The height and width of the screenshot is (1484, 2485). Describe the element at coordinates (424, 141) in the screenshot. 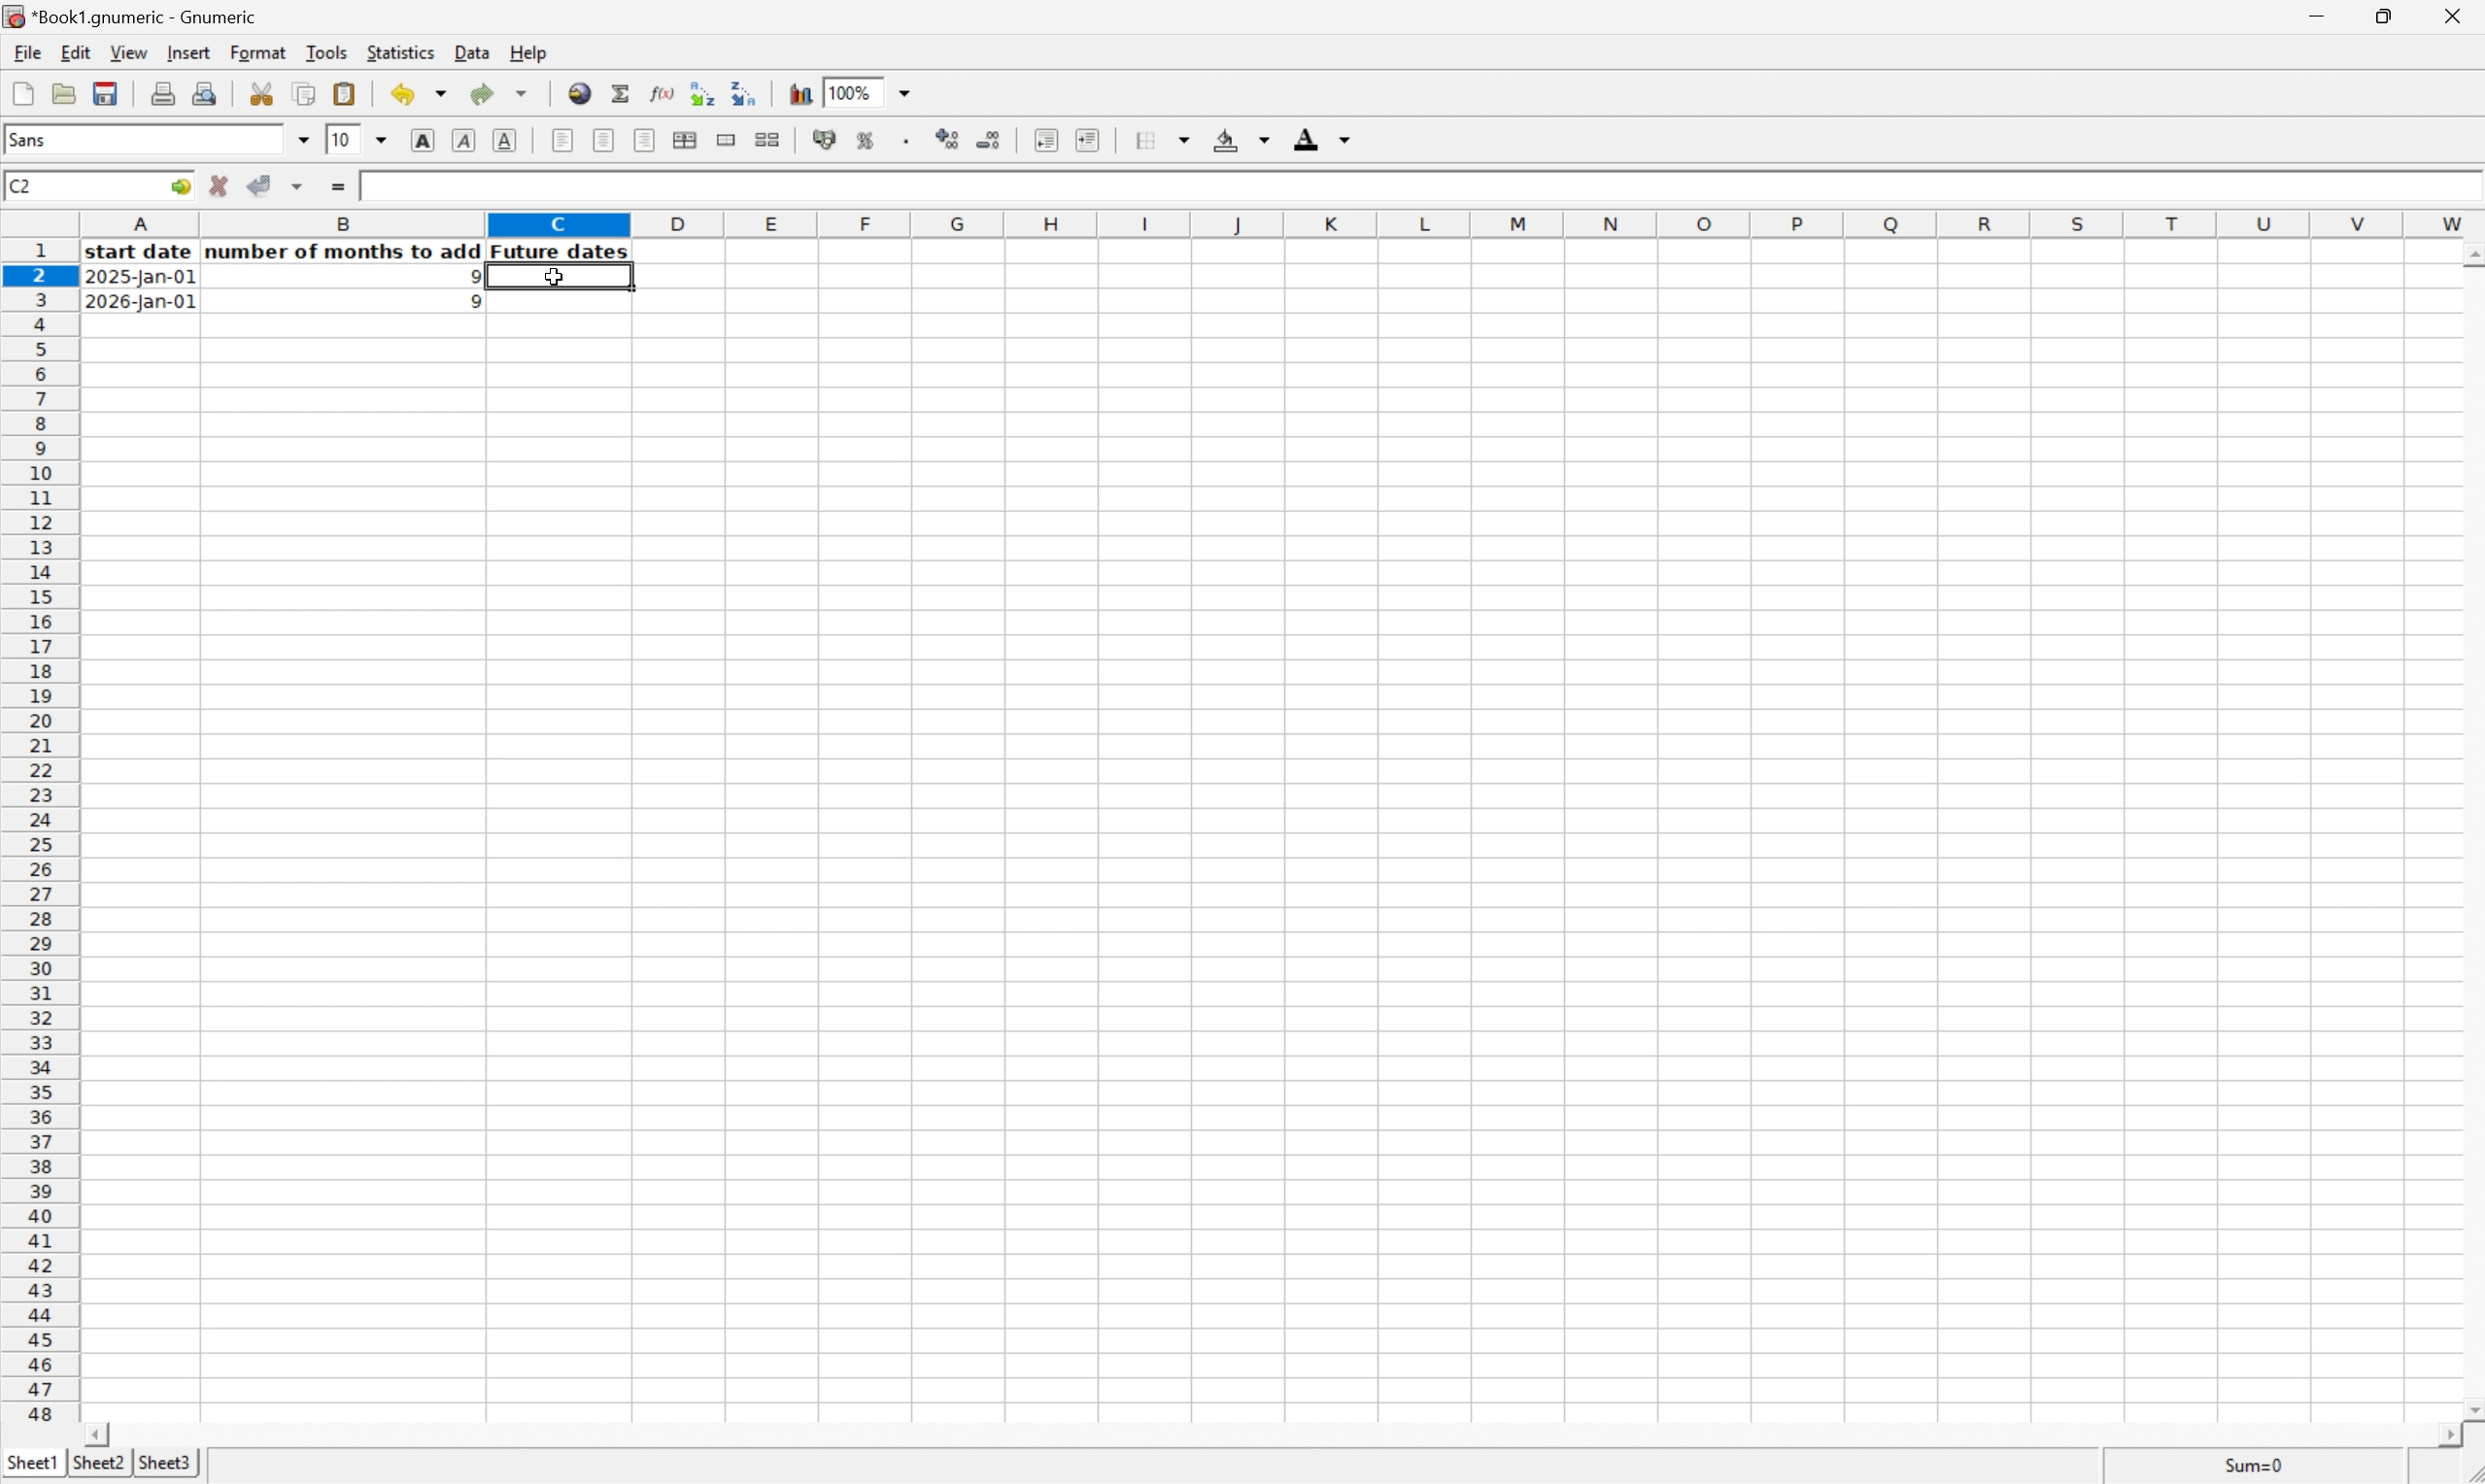

I see `Bold` at that location.